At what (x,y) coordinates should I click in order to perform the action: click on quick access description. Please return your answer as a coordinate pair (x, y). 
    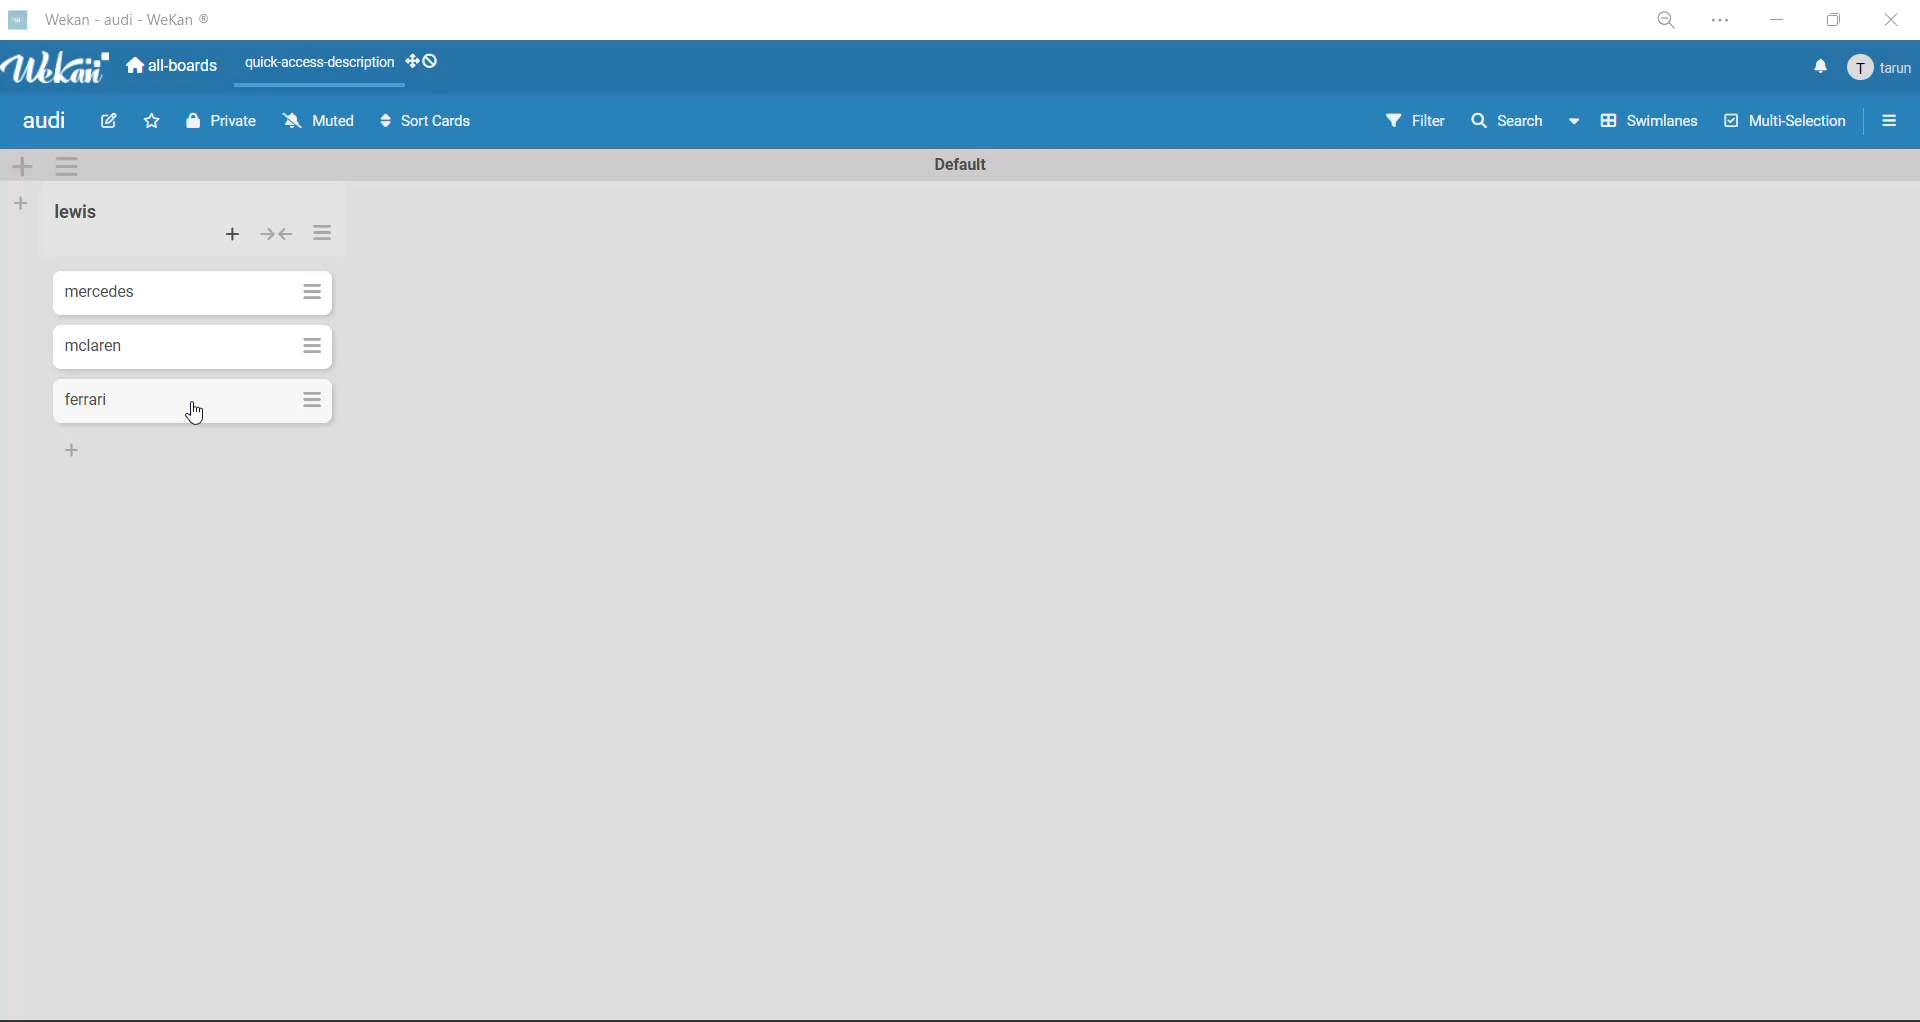
    Looking at the image, I should click on (316, 70).